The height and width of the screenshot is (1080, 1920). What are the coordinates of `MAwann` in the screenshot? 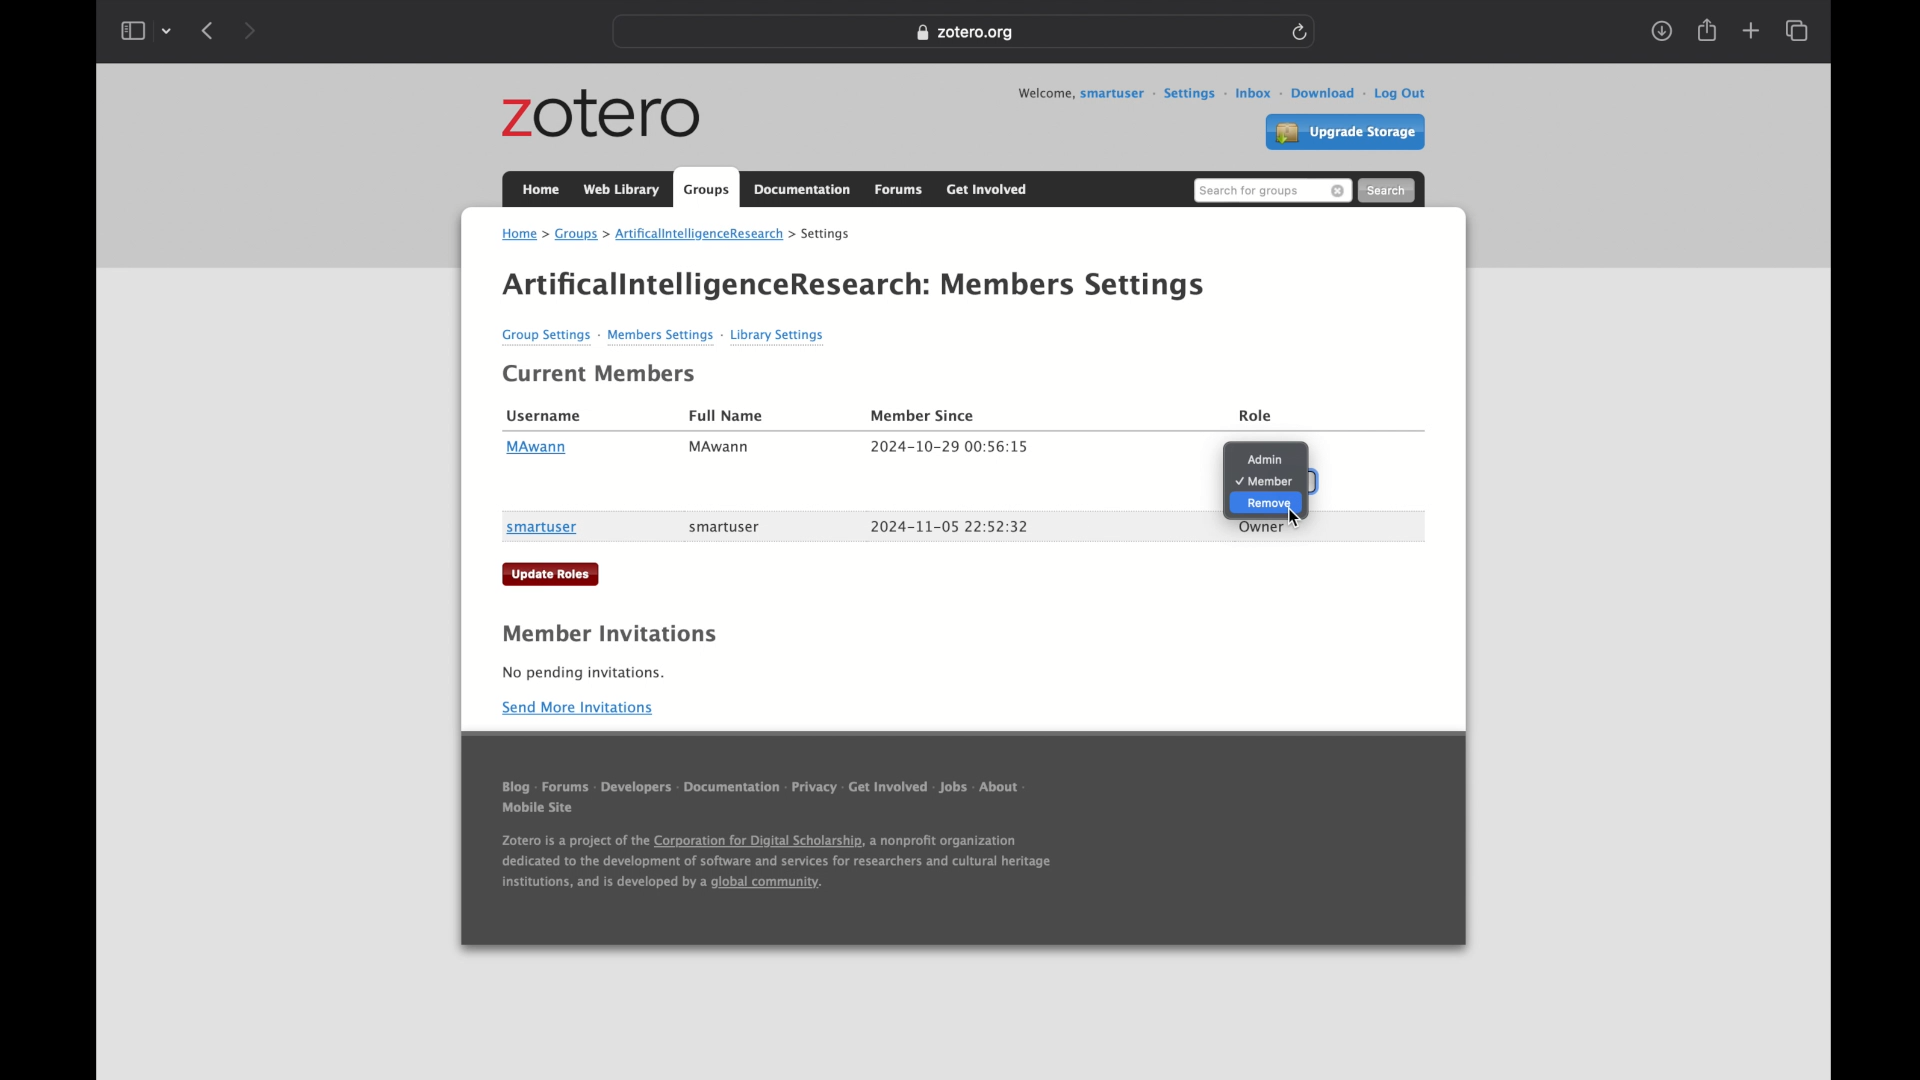 It's located at (536, 448).